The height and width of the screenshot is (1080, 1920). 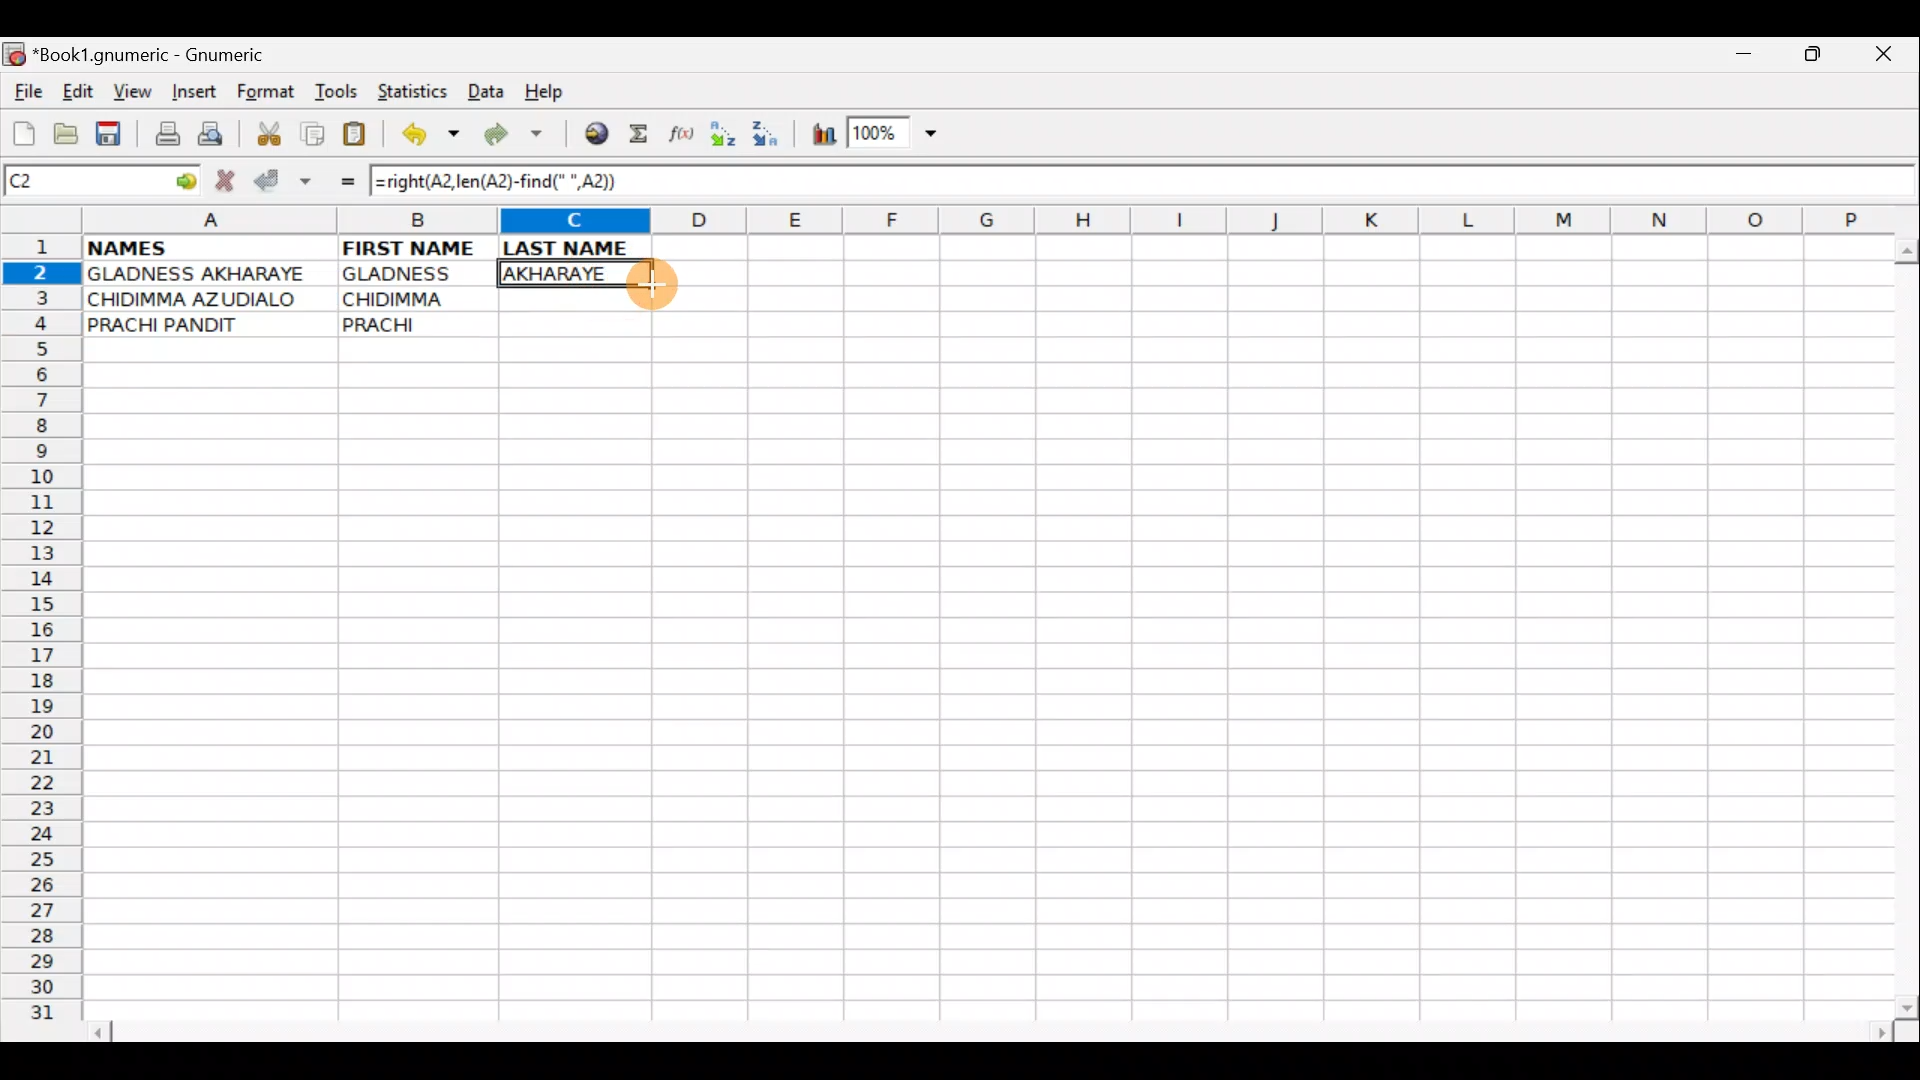 I want to click on Cursor on cell C2, so click(x=647, y=278).